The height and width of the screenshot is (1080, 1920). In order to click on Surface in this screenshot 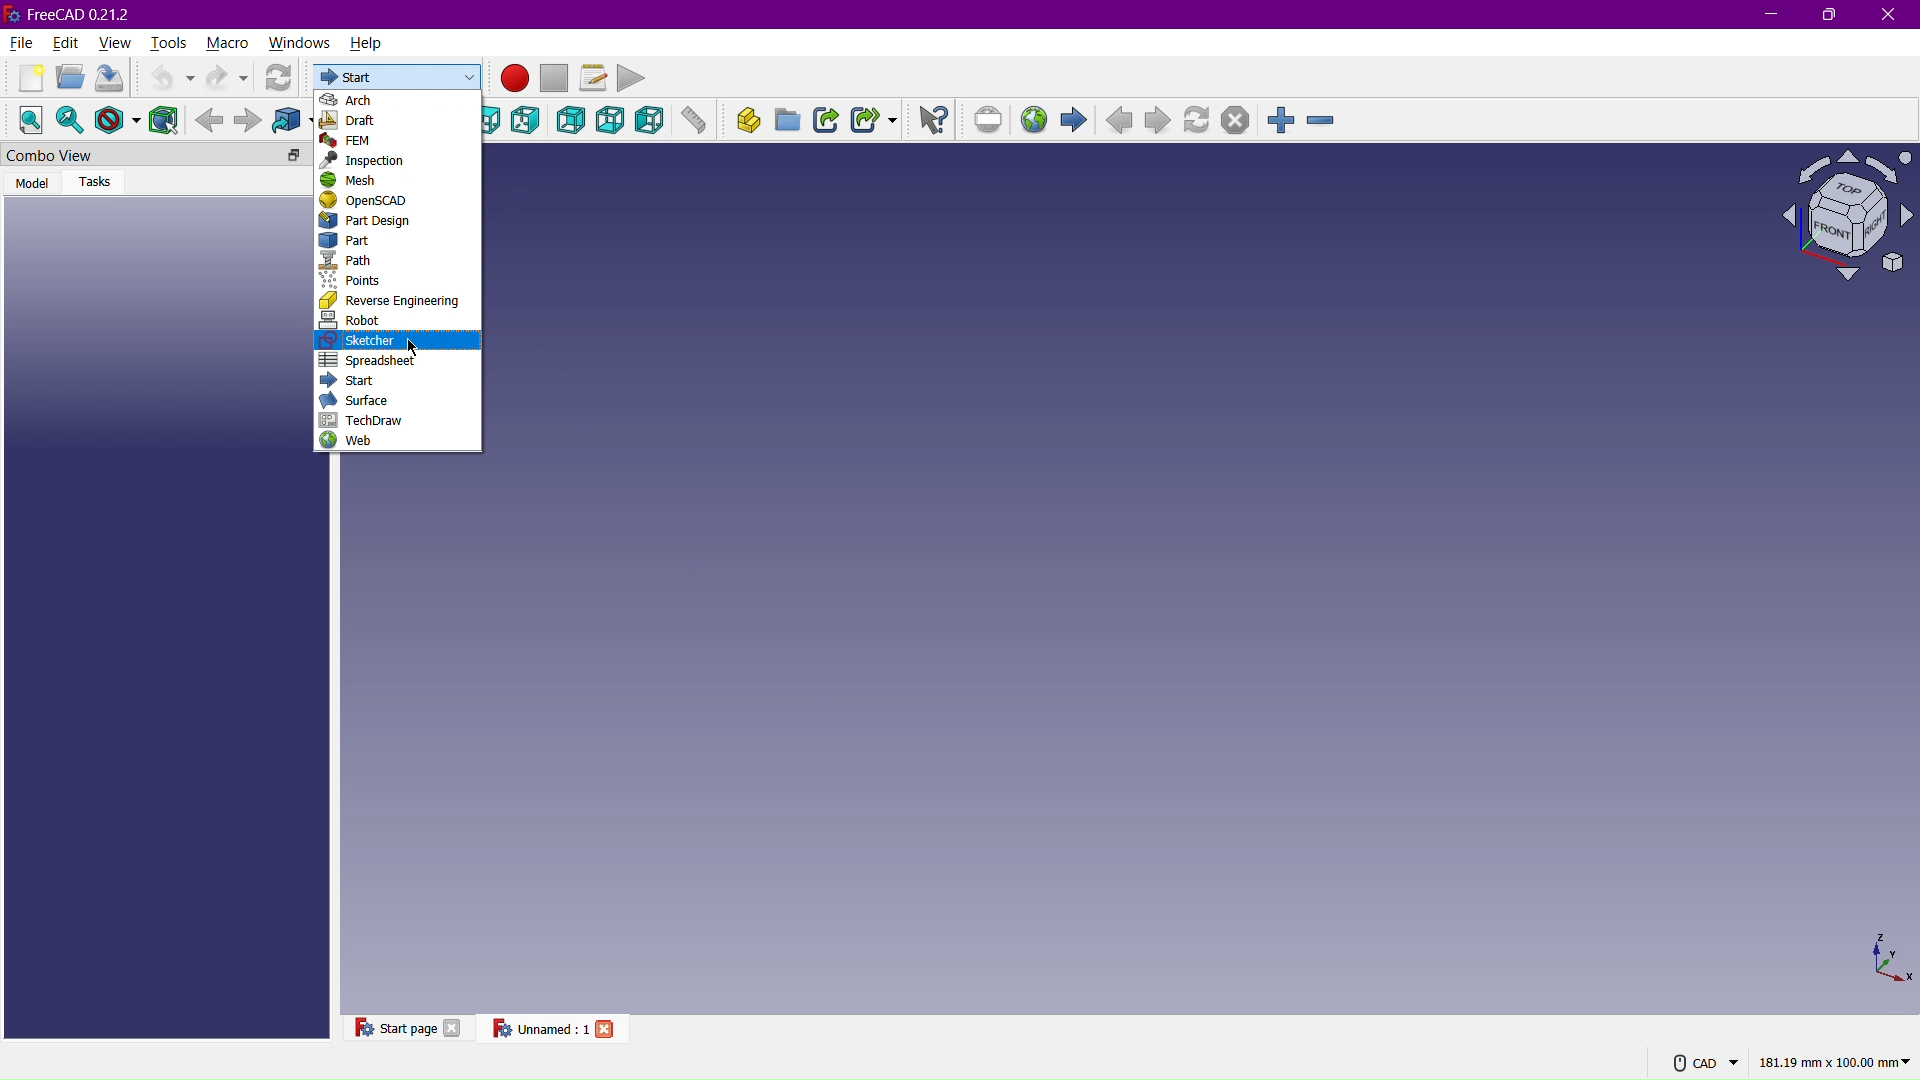, I will do `click(397, 400)`.